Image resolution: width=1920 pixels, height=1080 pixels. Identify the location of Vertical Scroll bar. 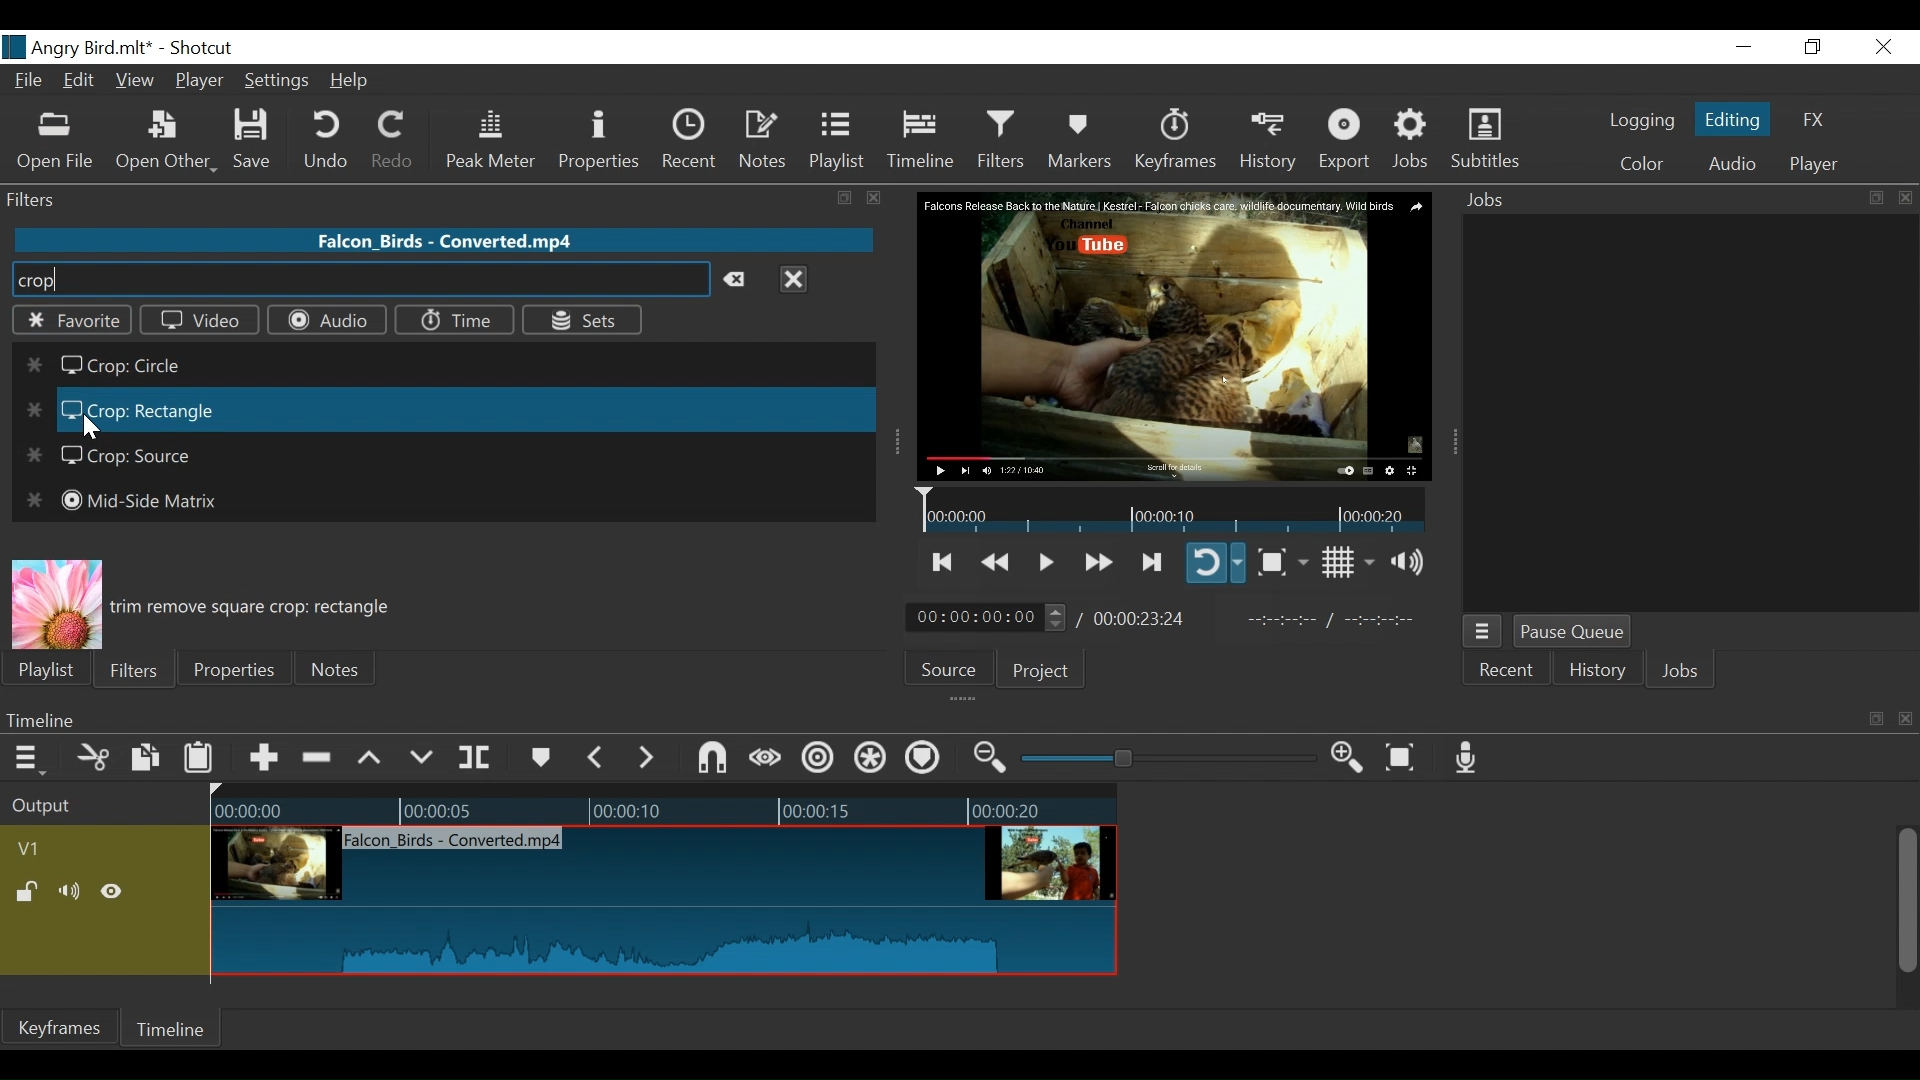
(1905, 903).